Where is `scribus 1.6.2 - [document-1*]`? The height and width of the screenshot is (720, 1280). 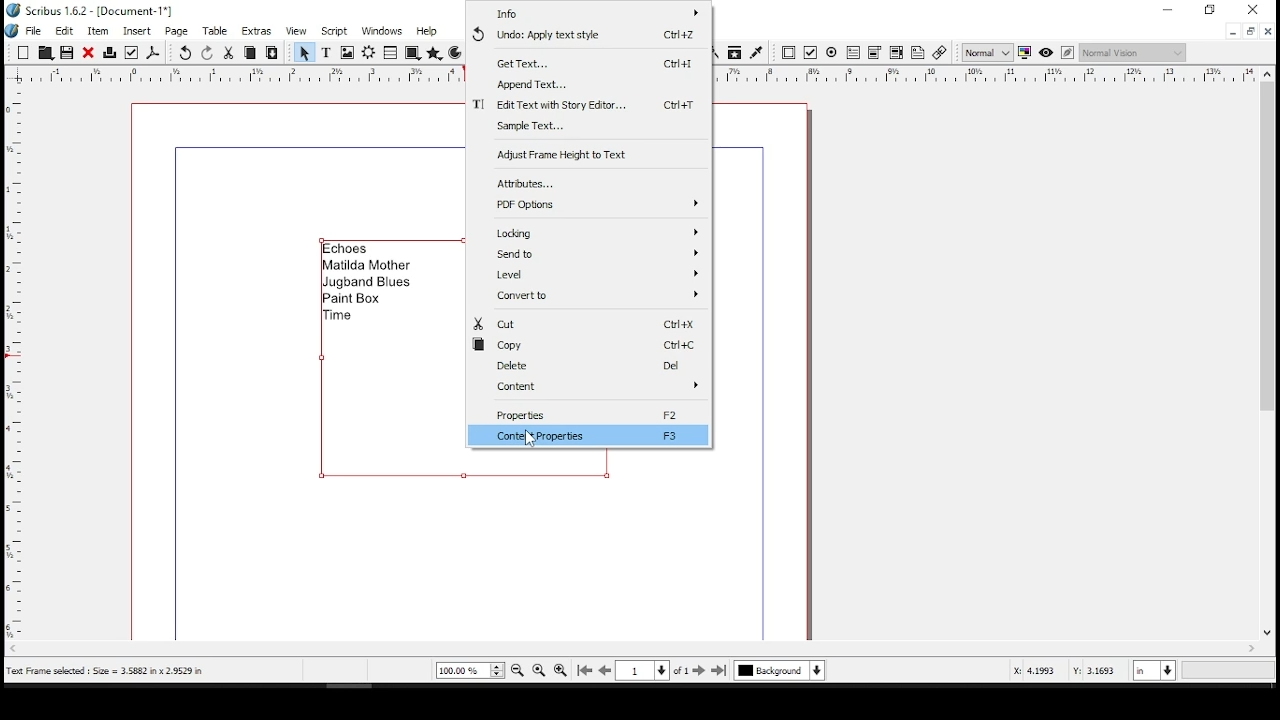 scribus 1.6.2 - [document-1*] is located at coordinates (102, 9).